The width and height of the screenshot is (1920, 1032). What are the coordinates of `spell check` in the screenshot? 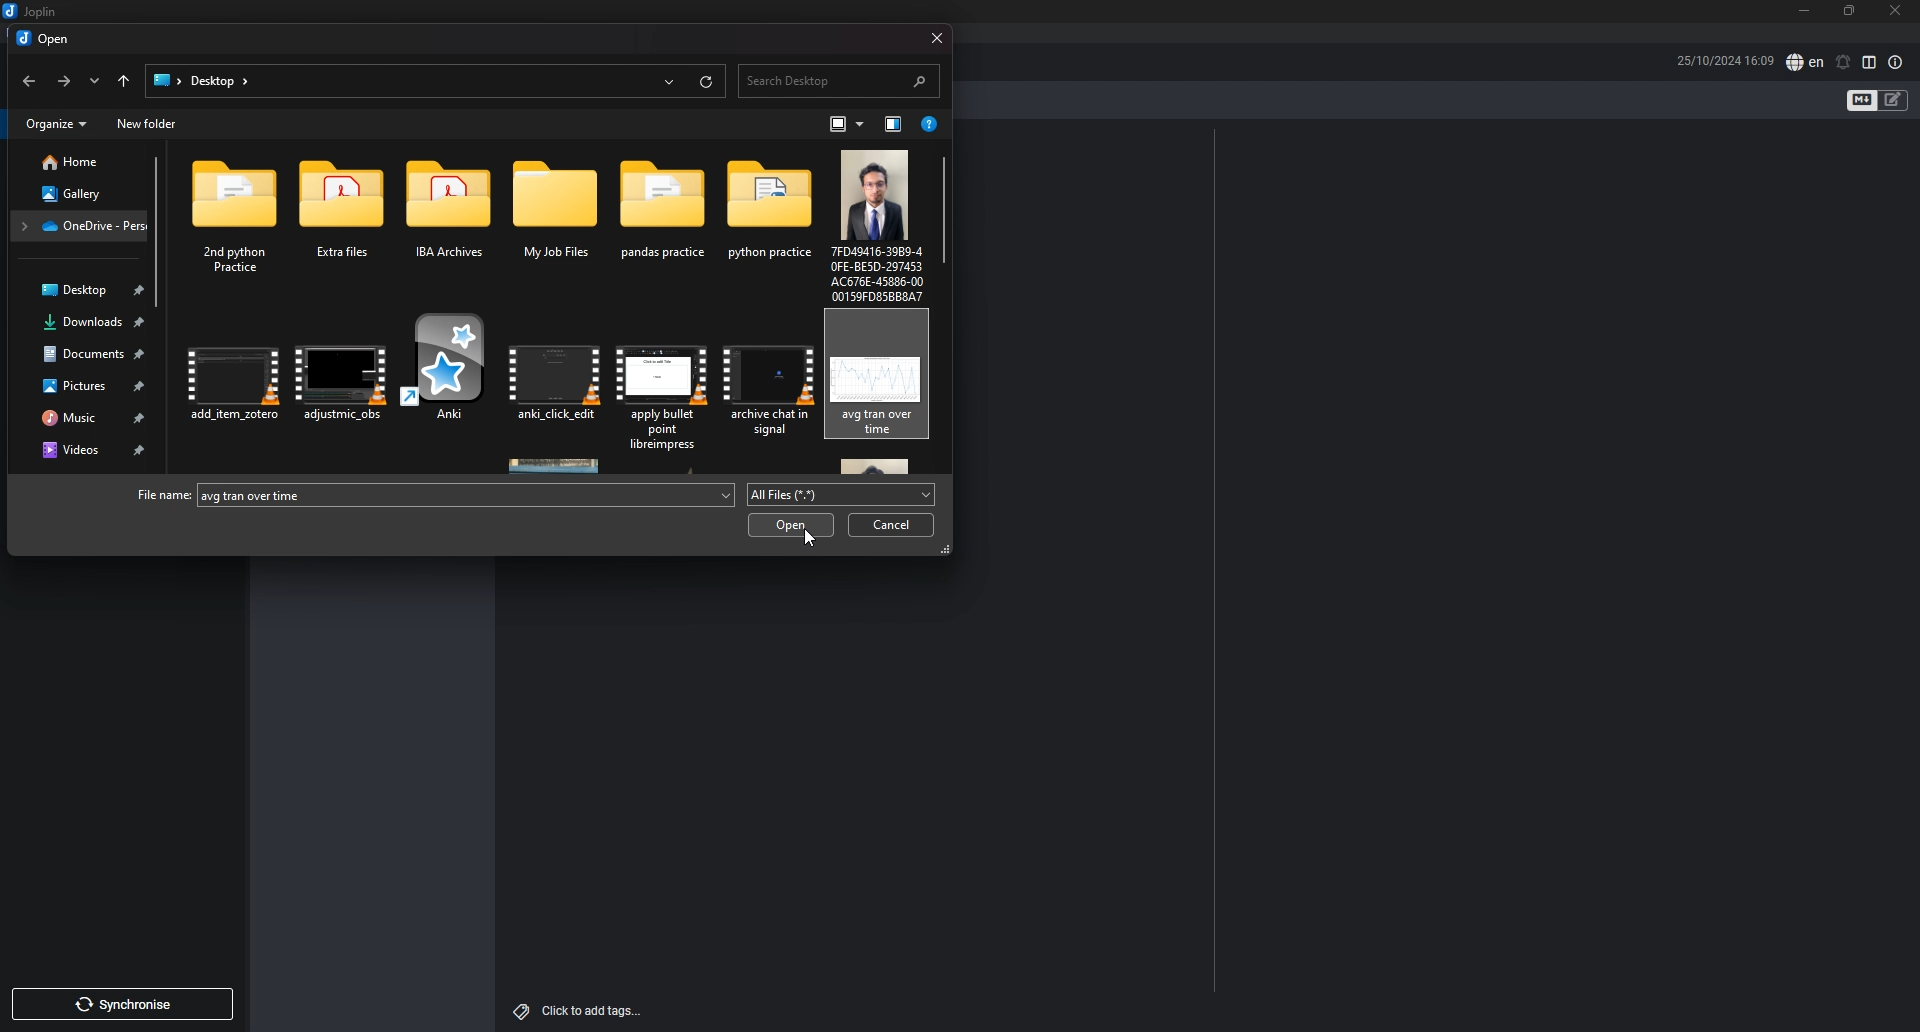 It's located at (1806, 62).